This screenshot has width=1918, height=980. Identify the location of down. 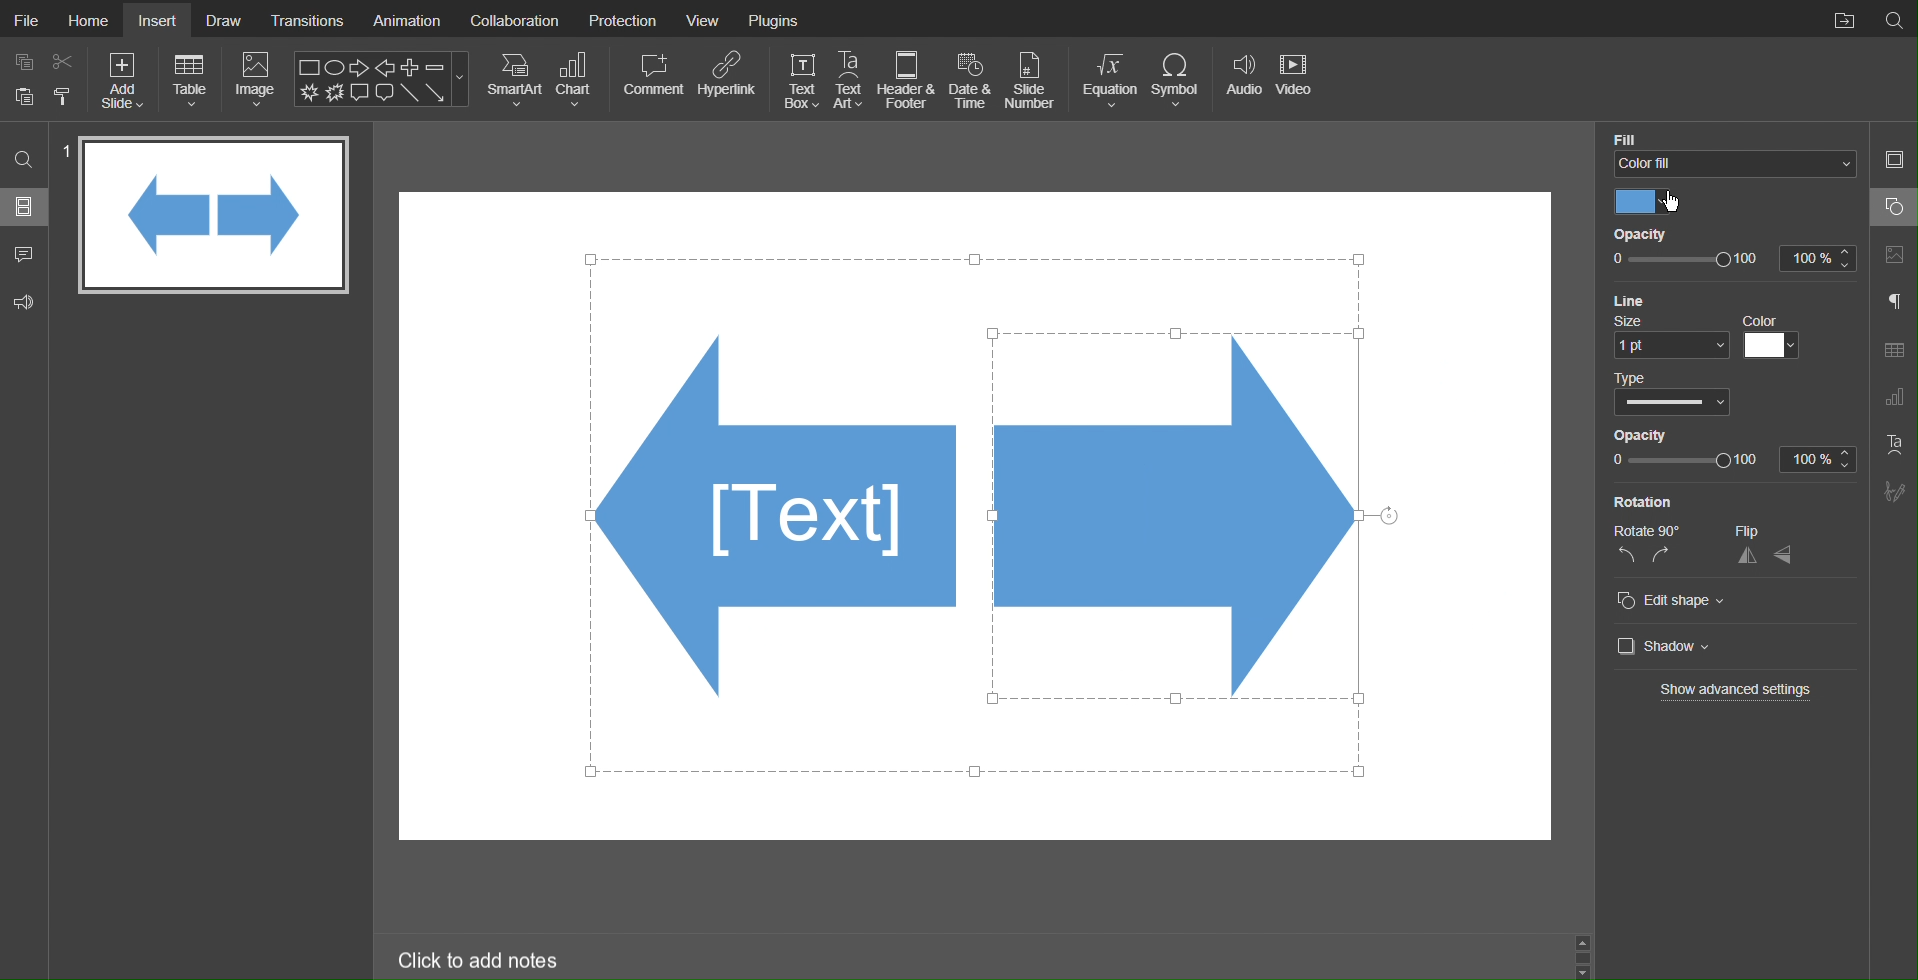
(1586, 969).